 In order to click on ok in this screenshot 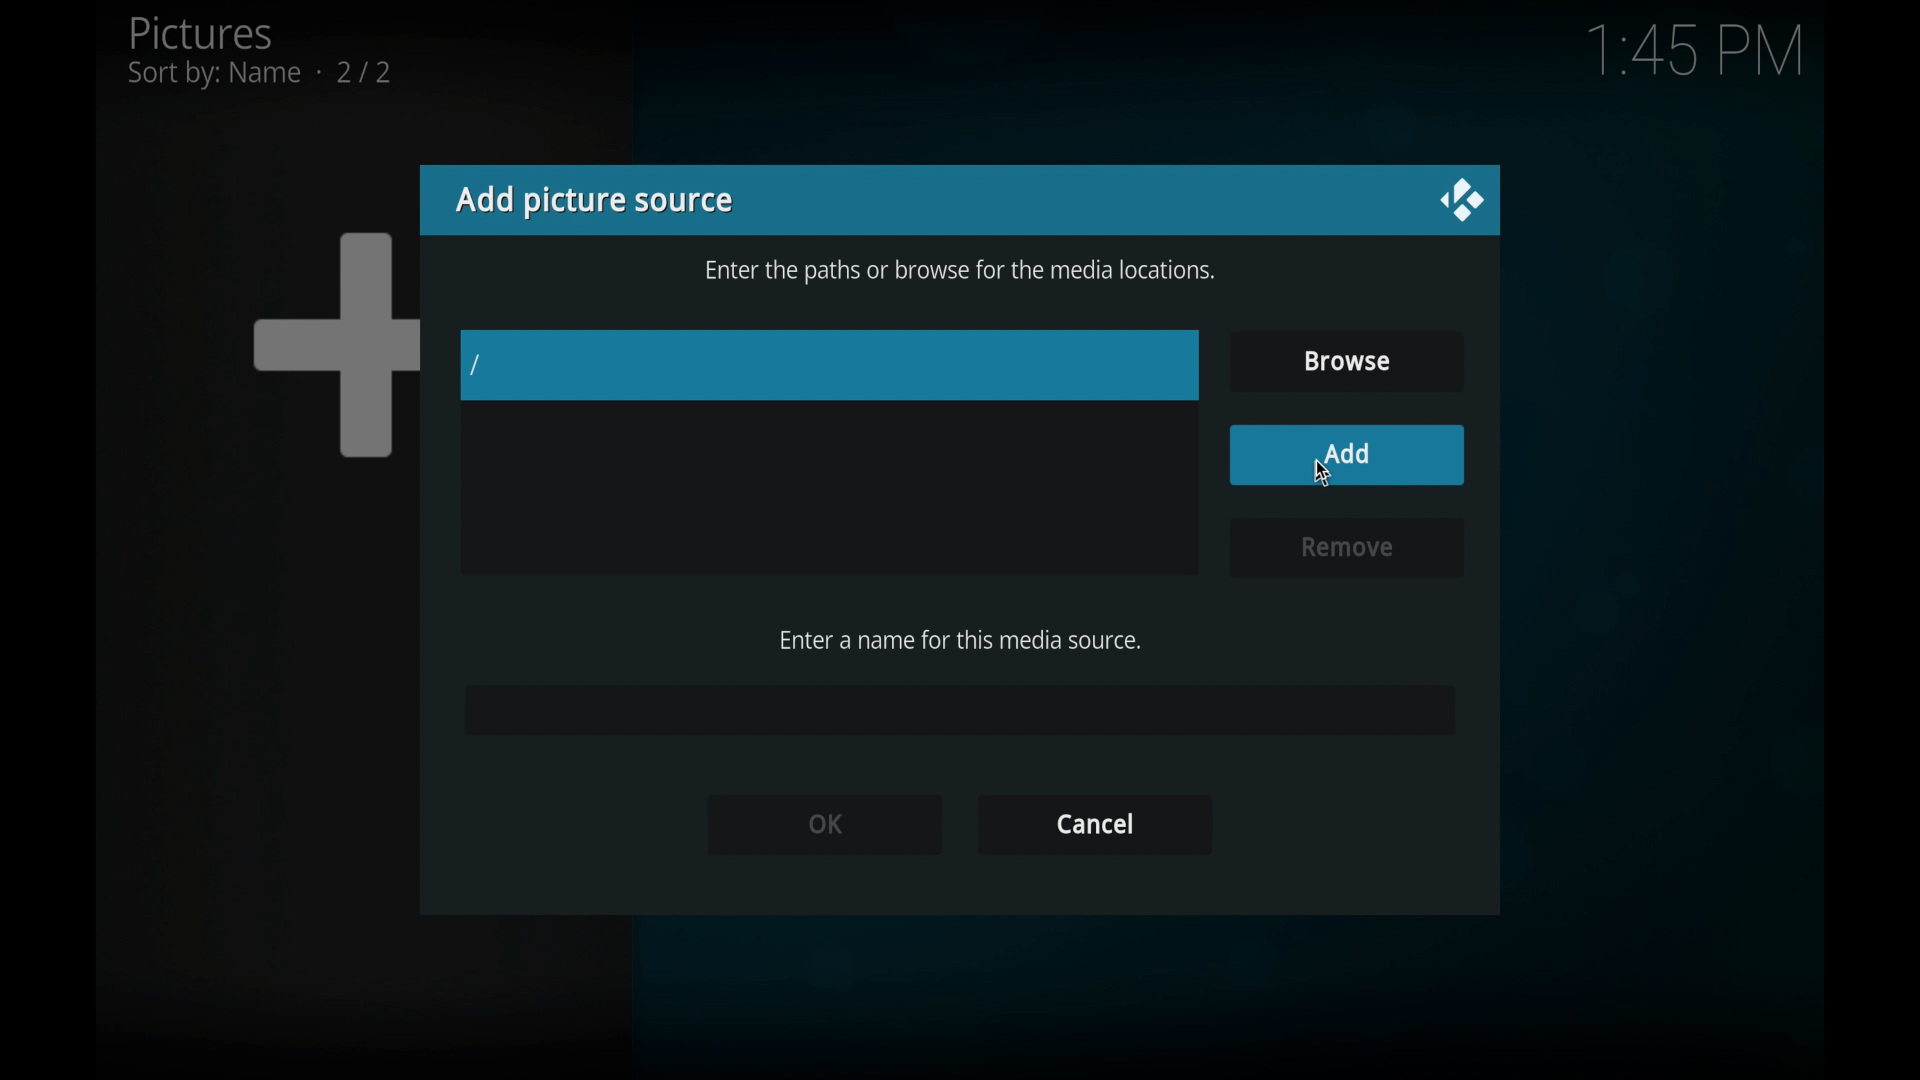, I will do `click(823, 823)`.